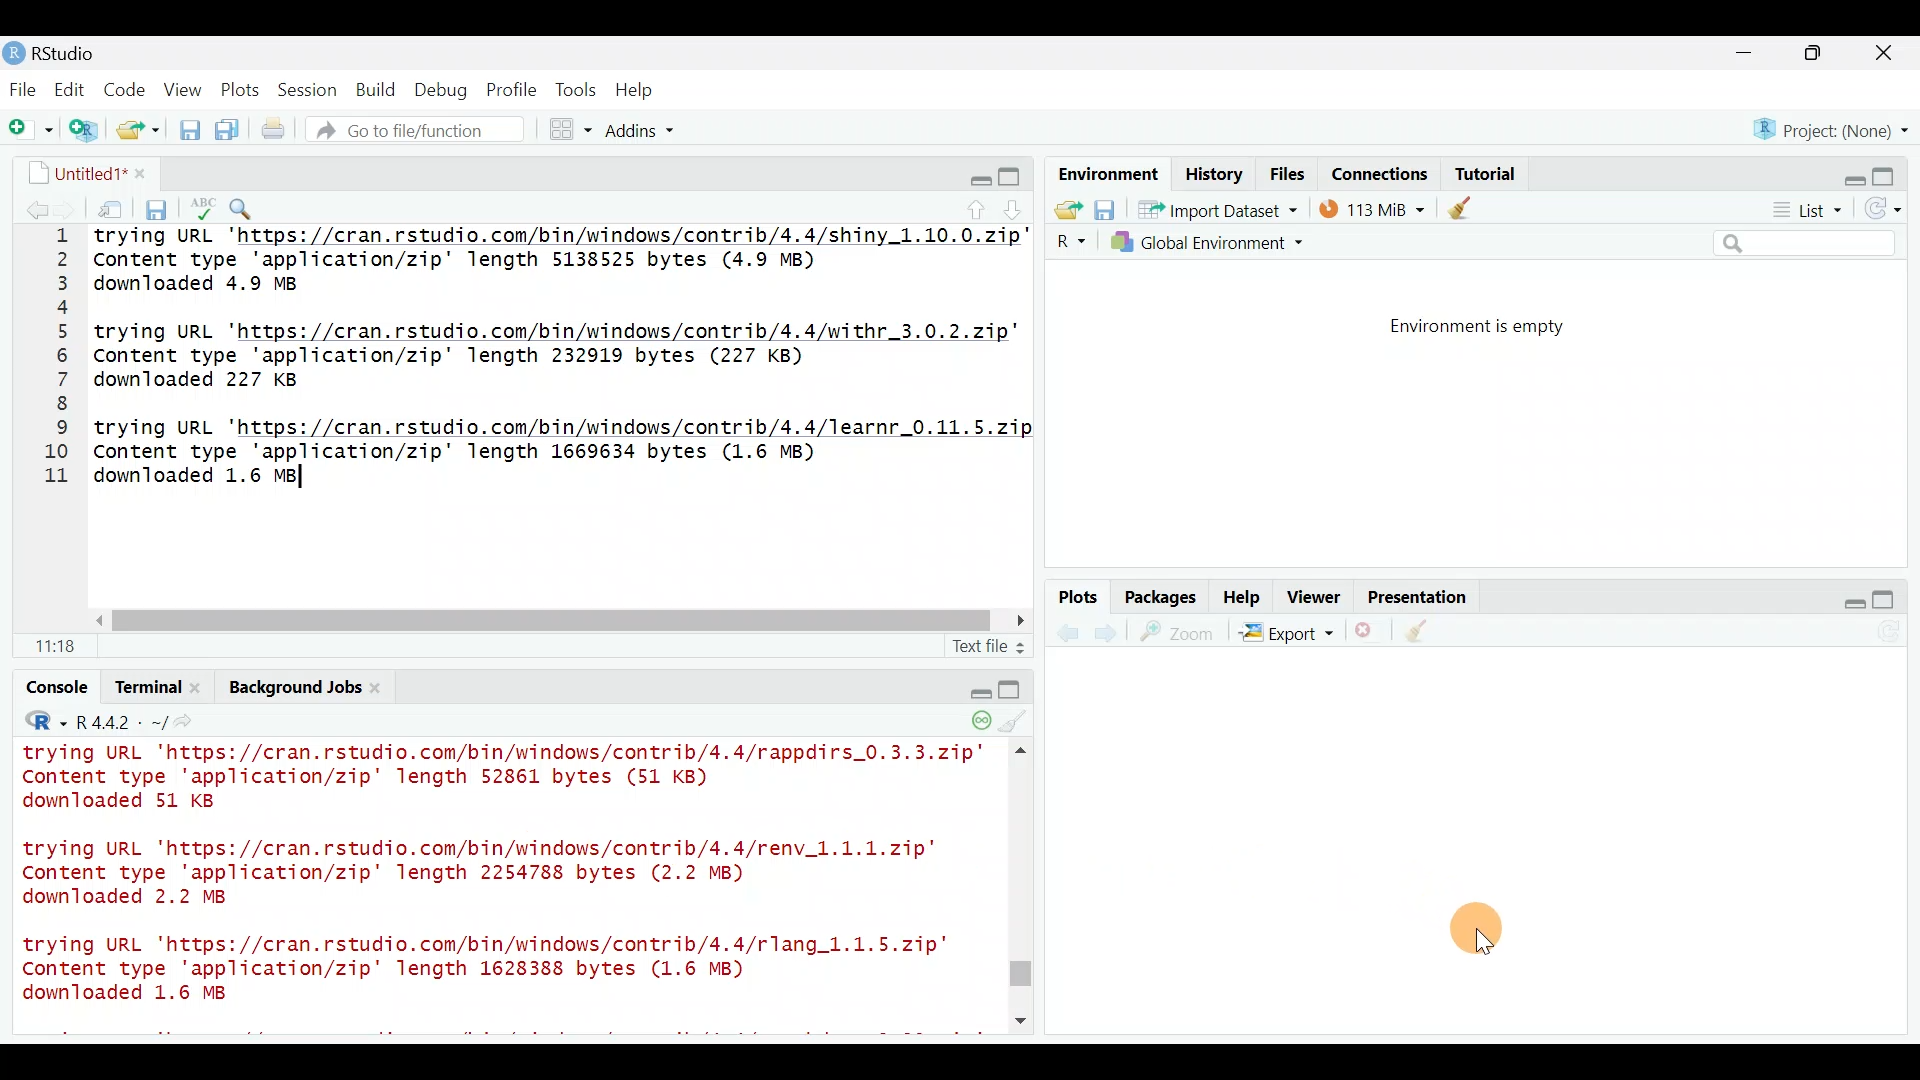 This screenshot has height=1080, width=1920. Describe the element at coordinates (230, 131) in the screenshot. I see `Save all open documents` at that location.